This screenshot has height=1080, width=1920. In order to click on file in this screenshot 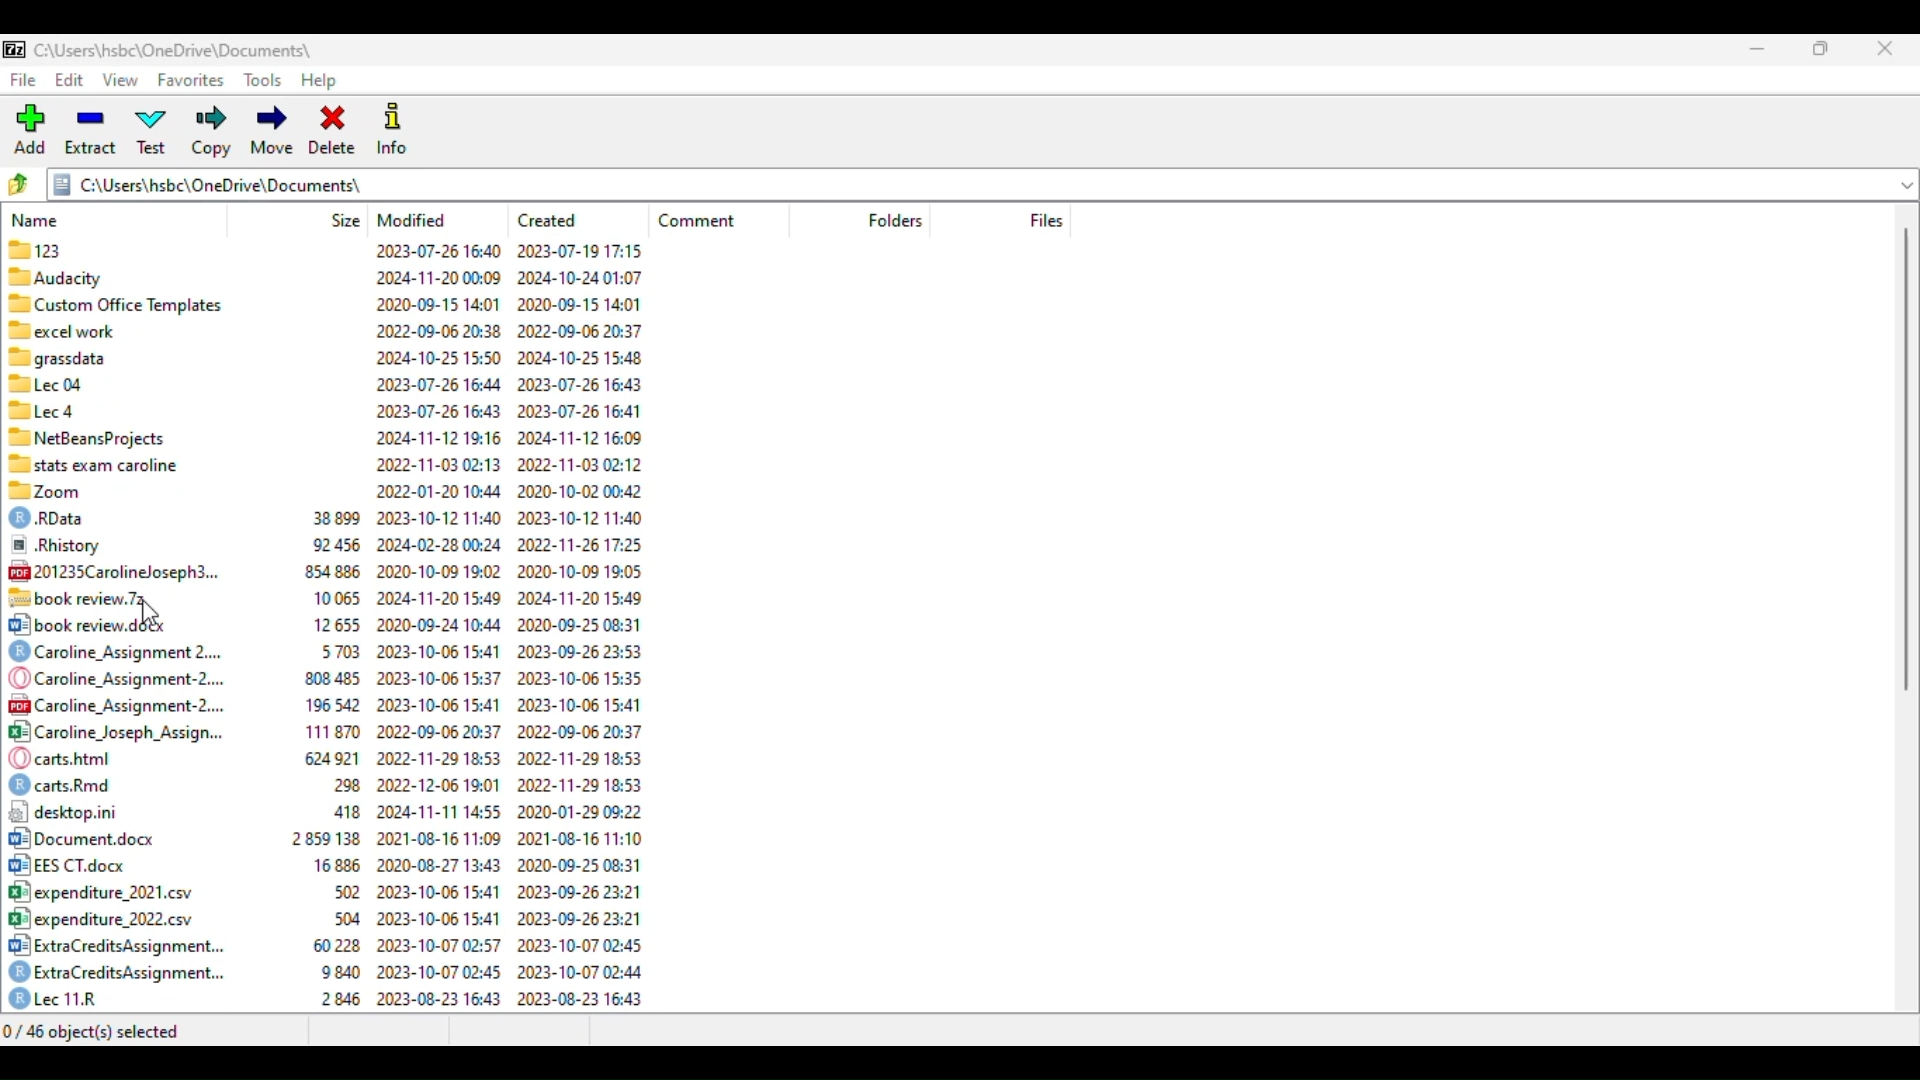, I will do `click(23, 79)`.